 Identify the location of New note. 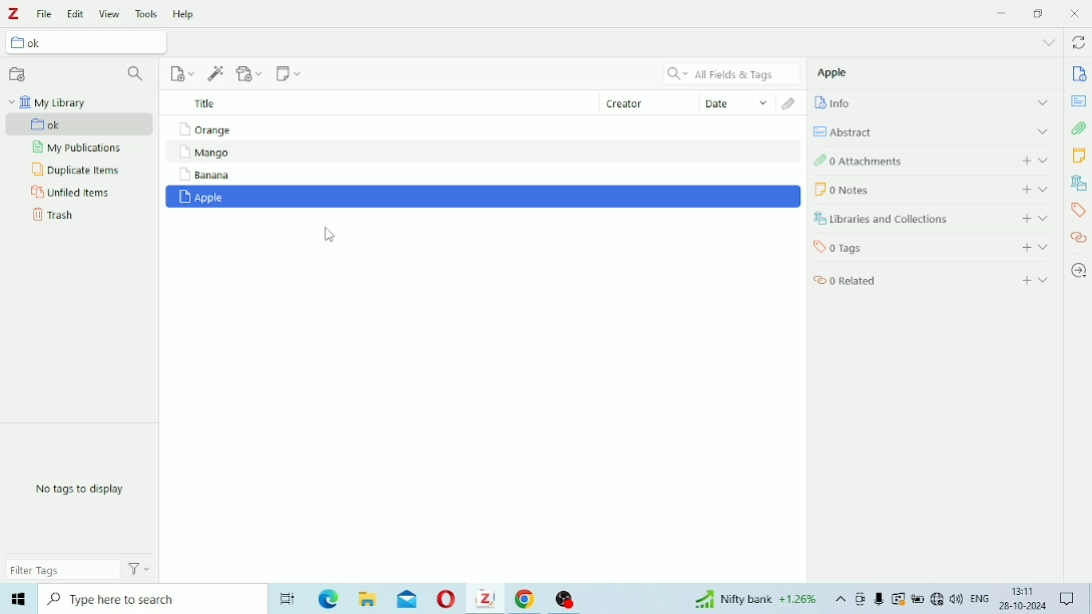
(289, 76).